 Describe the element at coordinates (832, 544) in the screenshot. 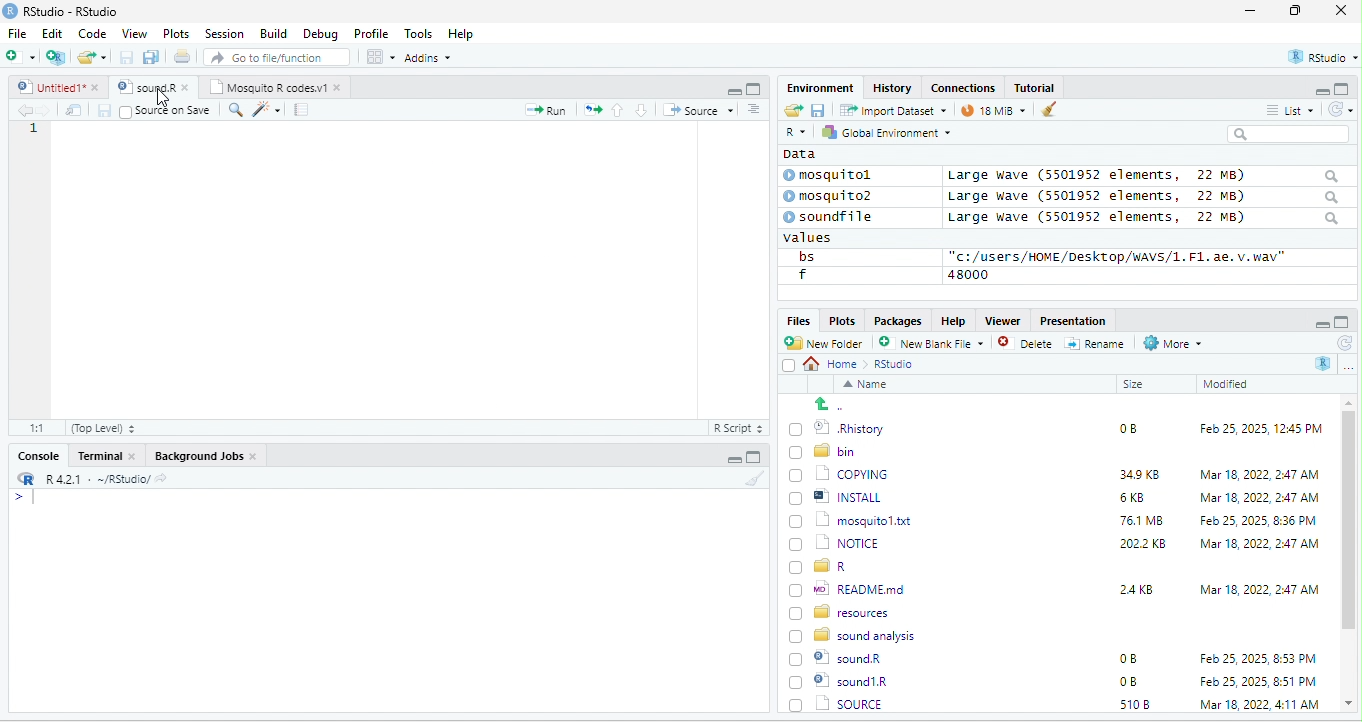

I see `(7) 1 NOTICE` at that location.